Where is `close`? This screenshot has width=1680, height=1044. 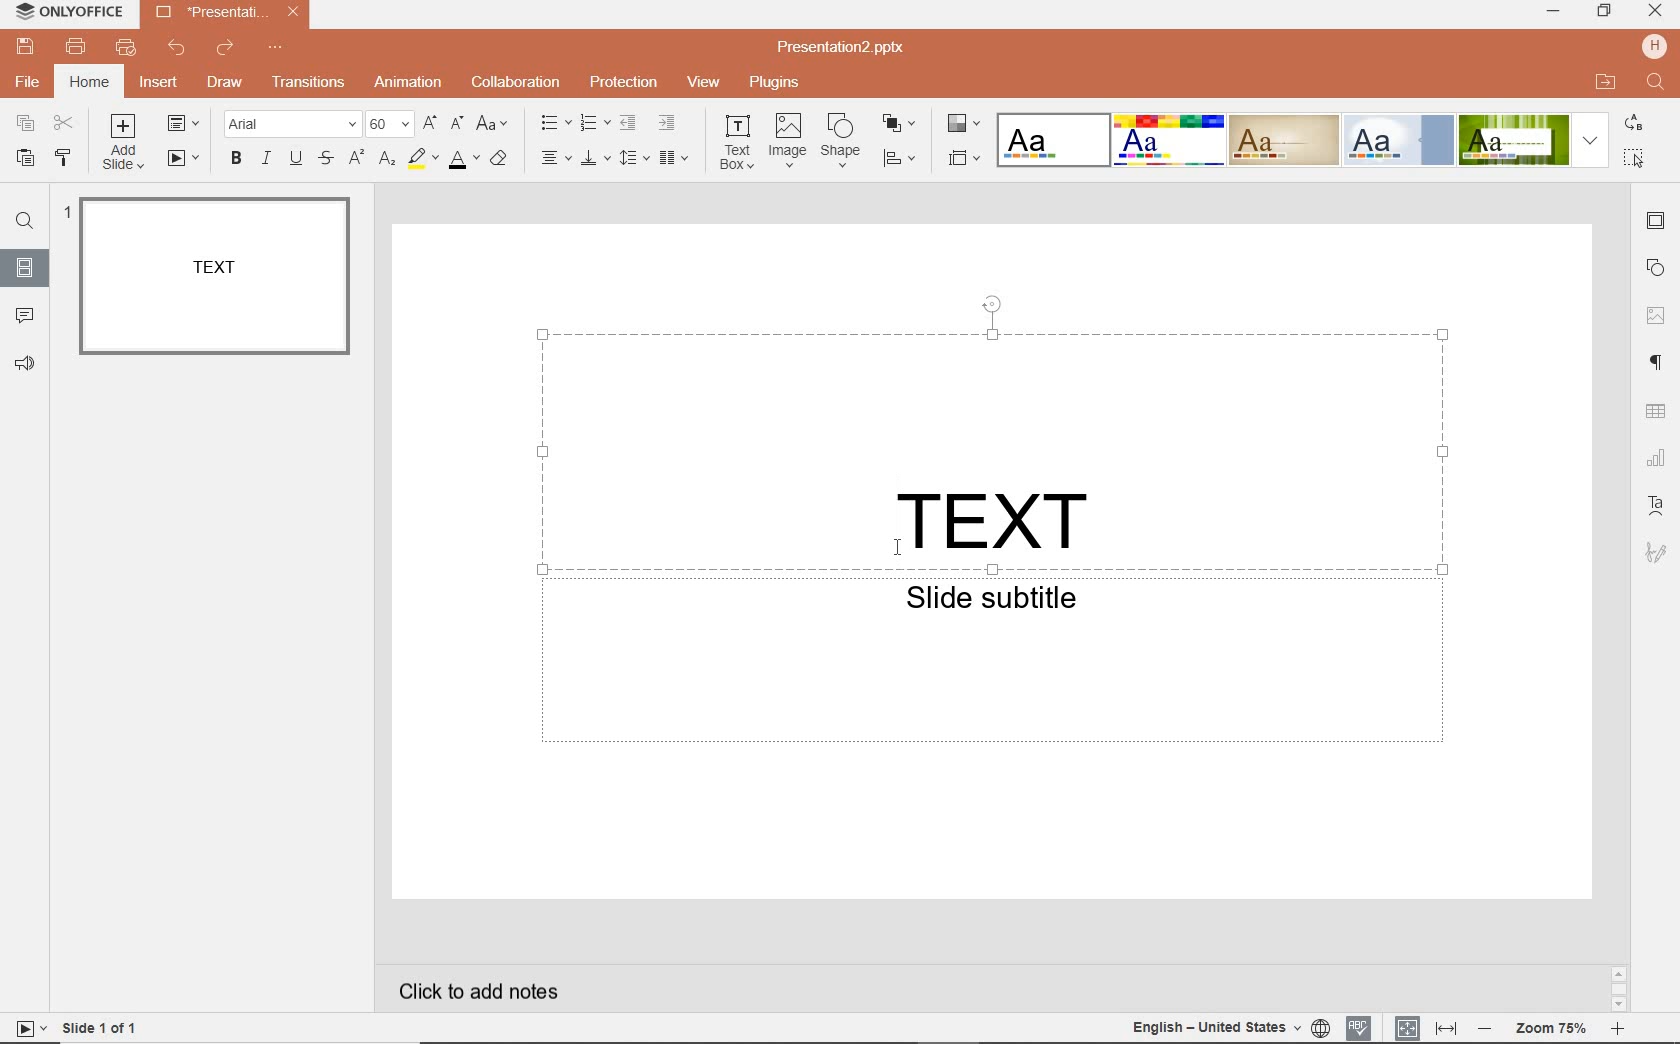
close is located at coordinates (292, 13).